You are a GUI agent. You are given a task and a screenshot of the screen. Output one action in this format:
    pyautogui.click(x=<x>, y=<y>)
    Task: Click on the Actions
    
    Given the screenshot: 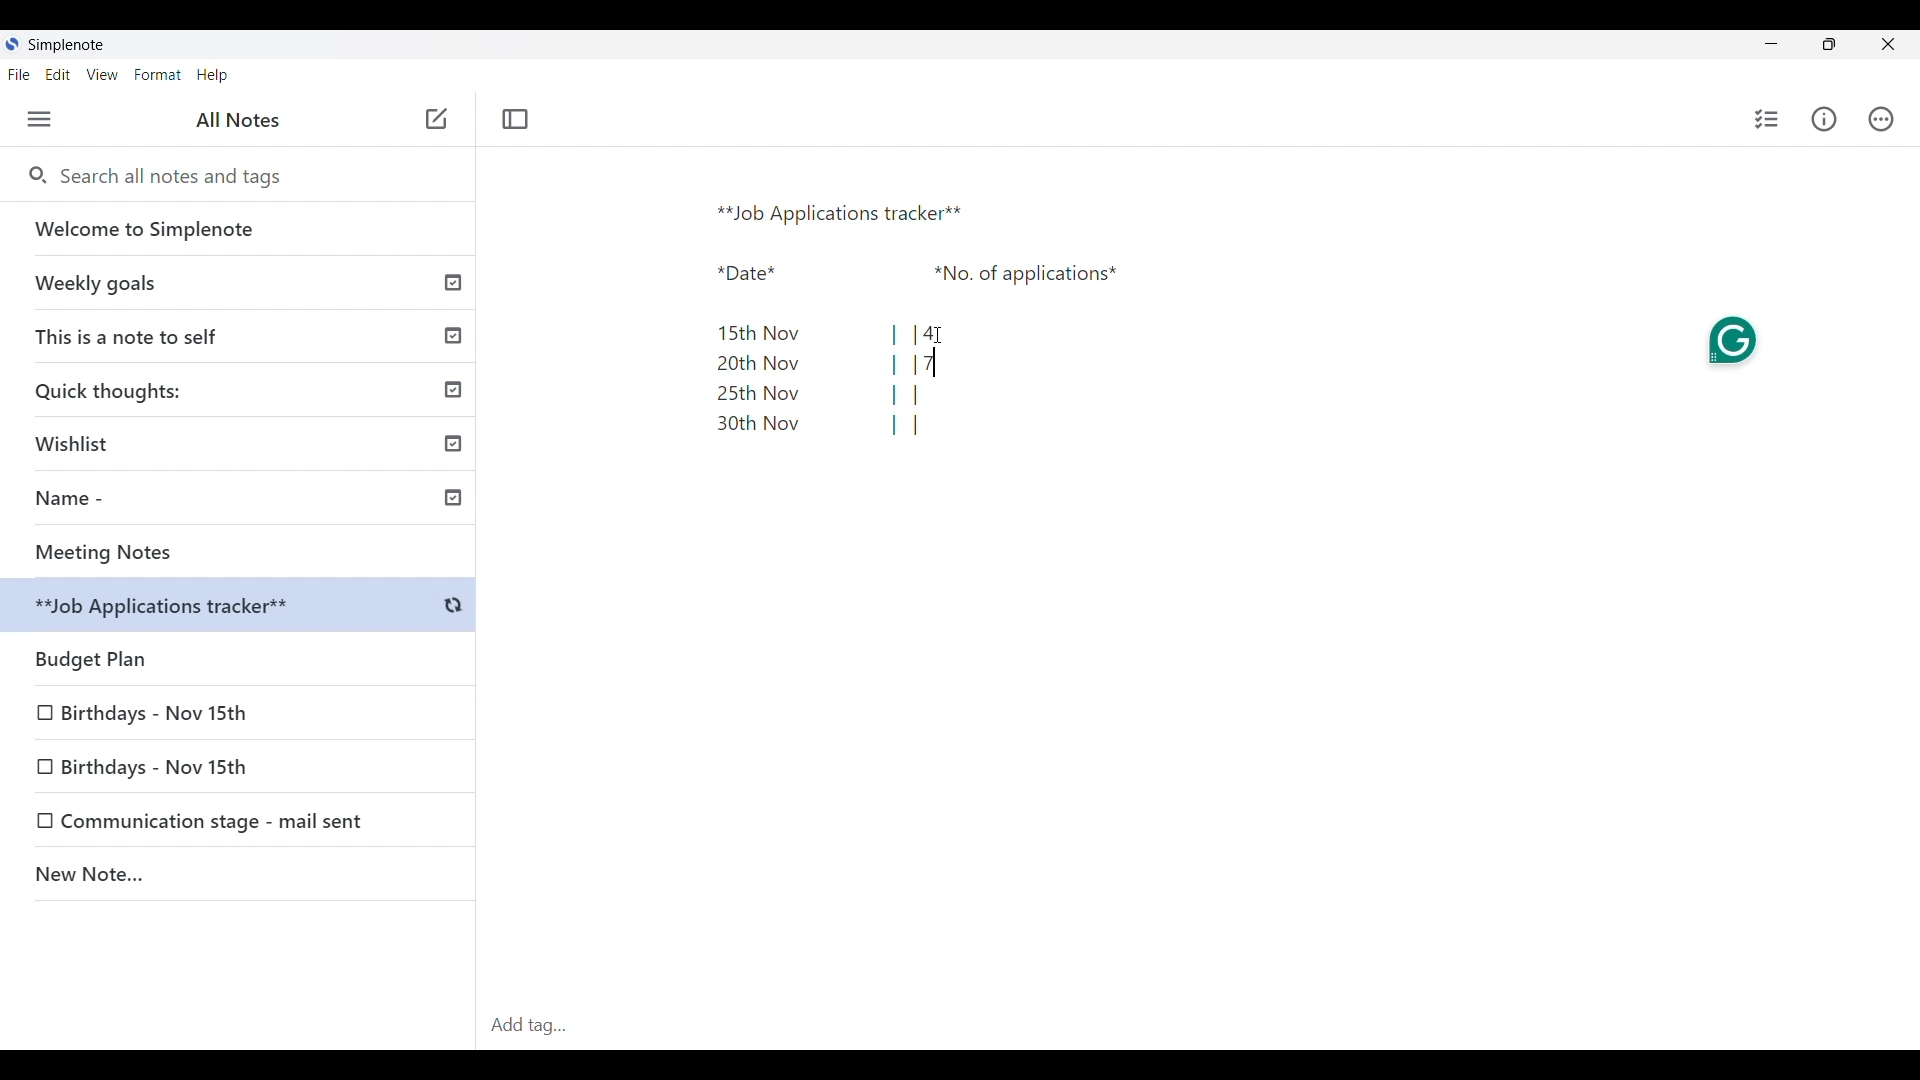 What is the action you would take?
    pyautogui.click(x=1881, y=119)
    